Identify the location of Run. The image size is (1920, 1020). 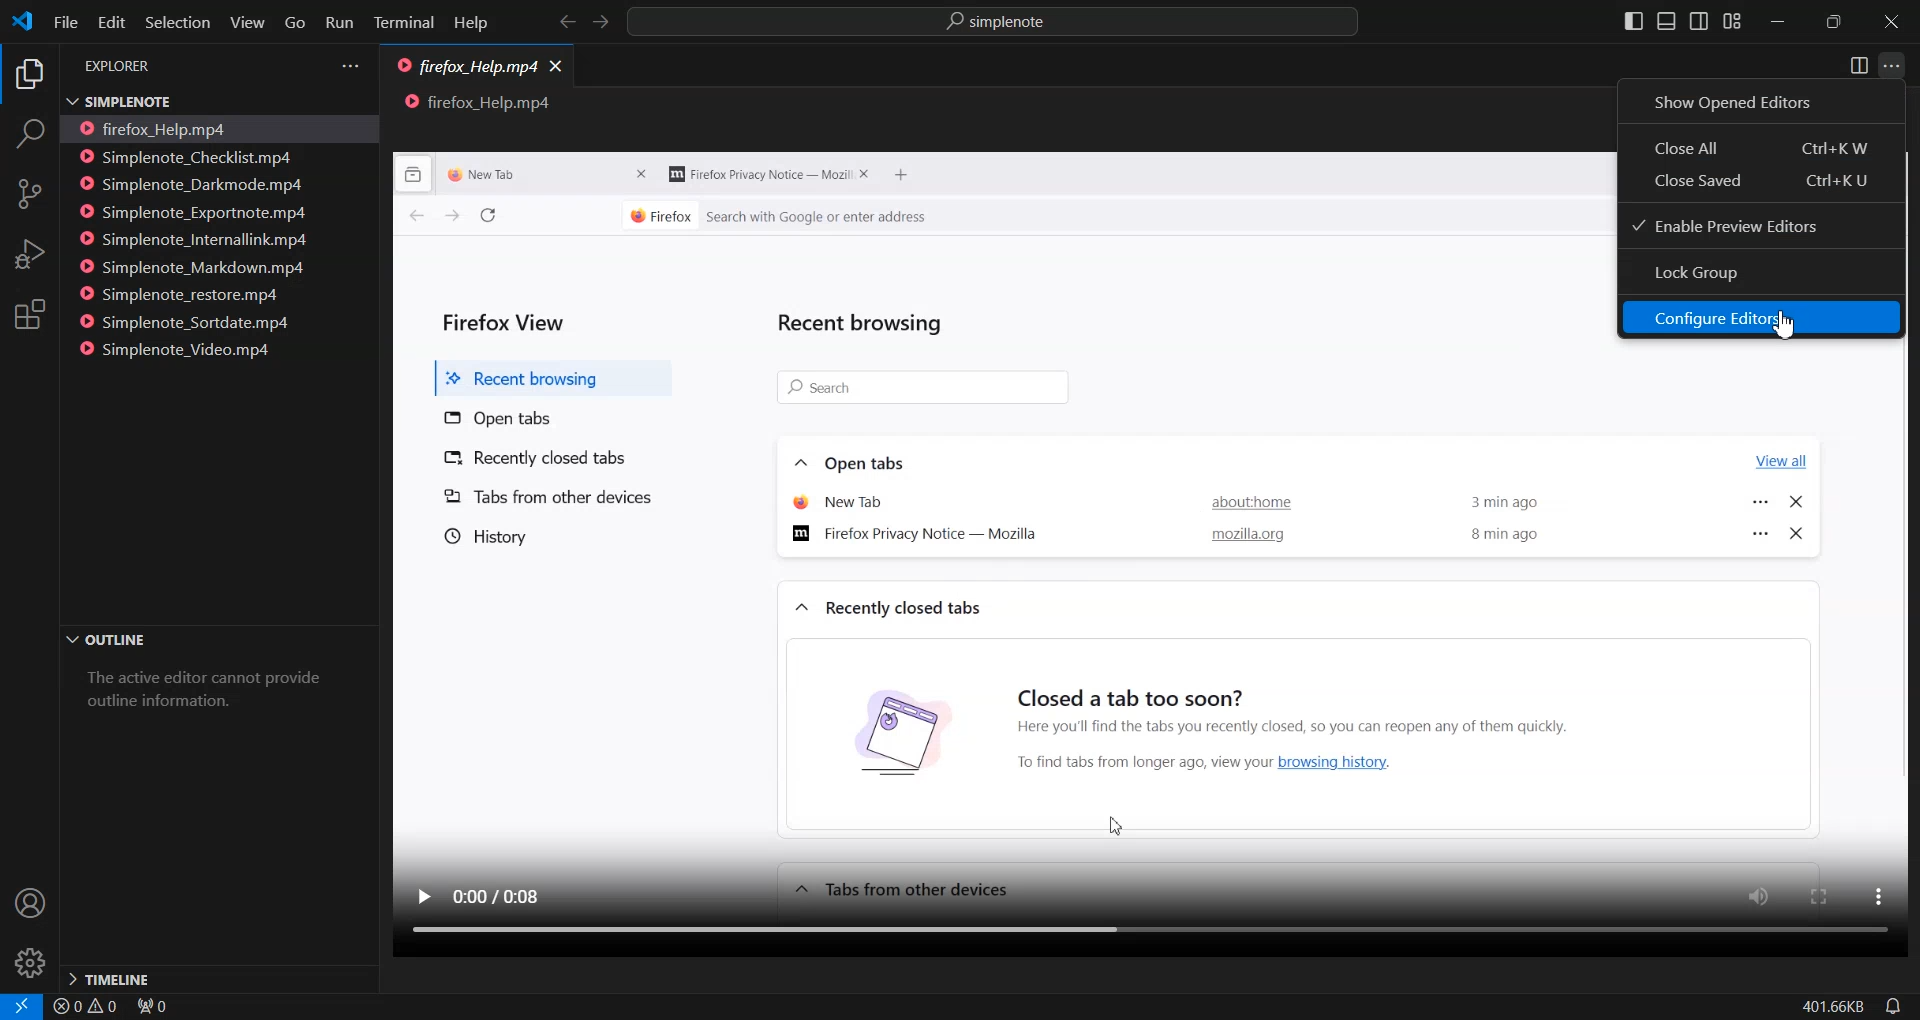
(338, 24).